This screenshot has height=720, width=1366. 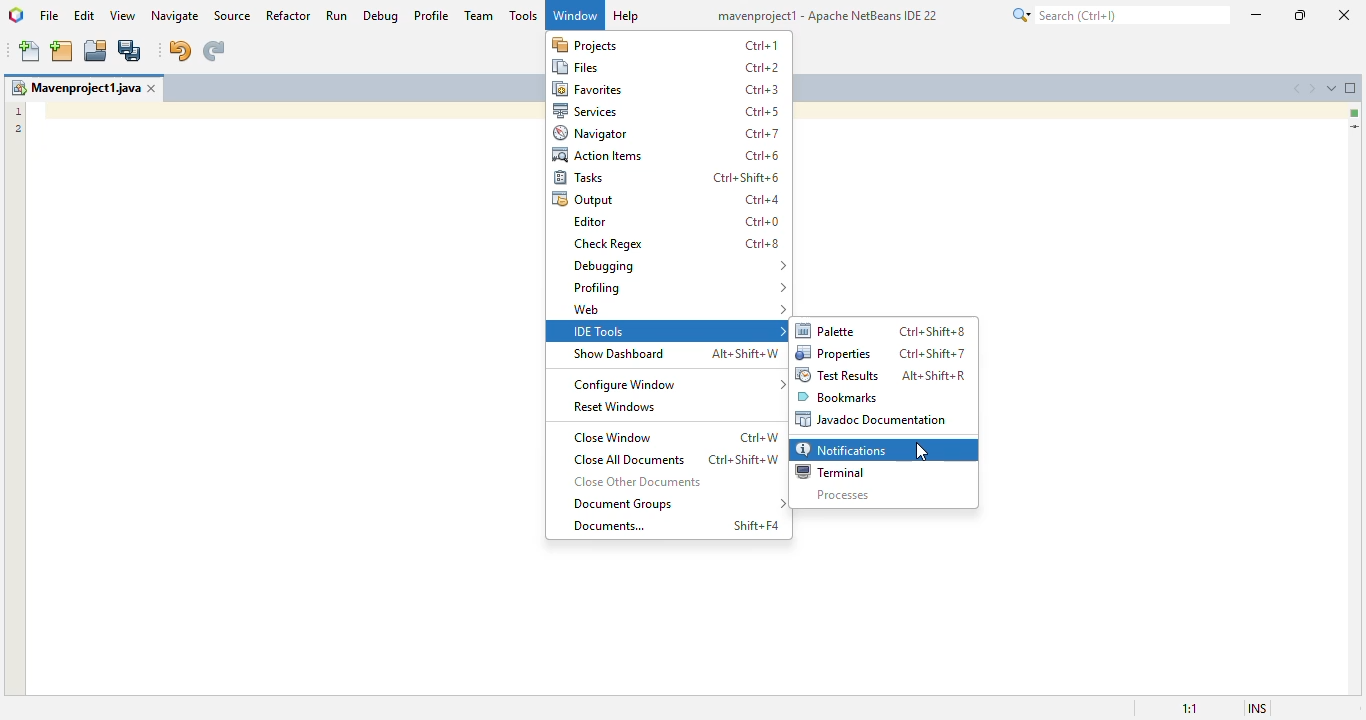 I want to click on files, so click(x=580, y=67).